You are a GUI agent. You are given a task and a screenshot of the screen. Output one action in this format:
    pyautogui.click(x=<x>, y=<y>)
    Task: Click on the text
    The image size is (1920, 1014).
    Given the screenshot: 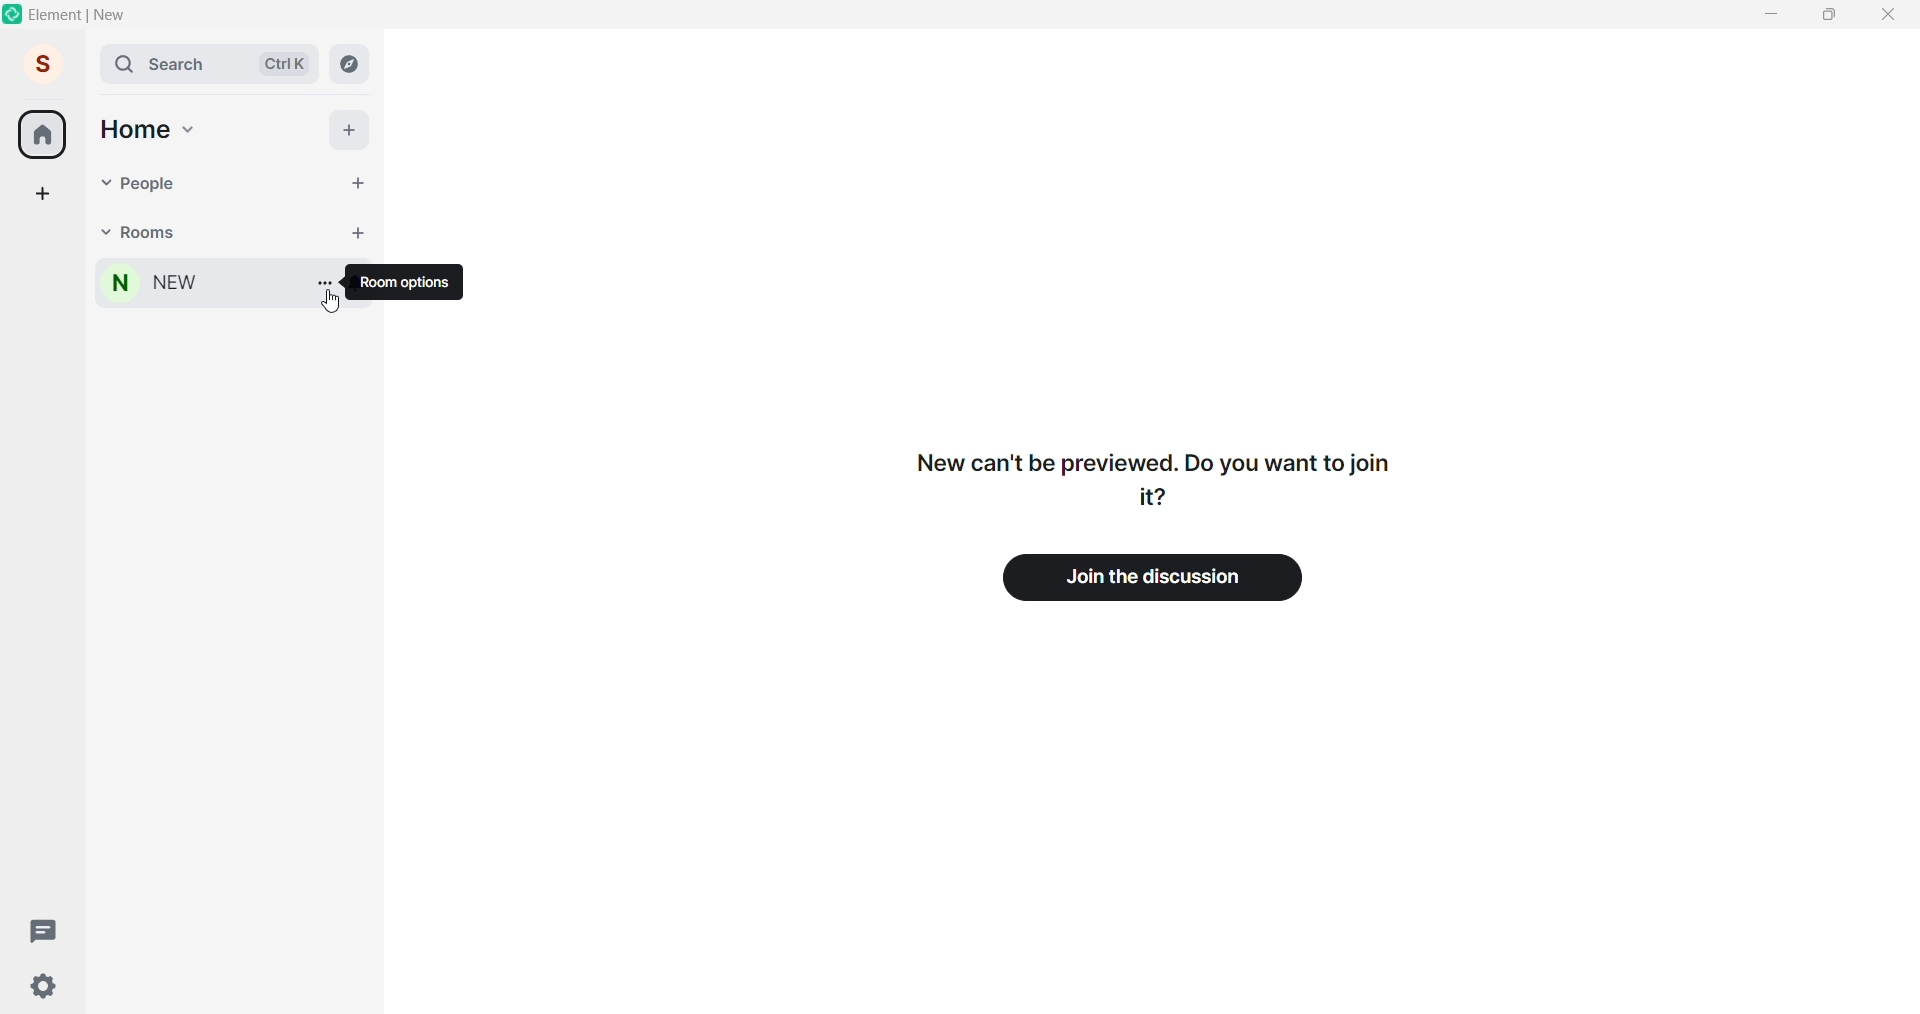 What is the action you would take?
    pyautogui.click(x=1159, y=479)
    